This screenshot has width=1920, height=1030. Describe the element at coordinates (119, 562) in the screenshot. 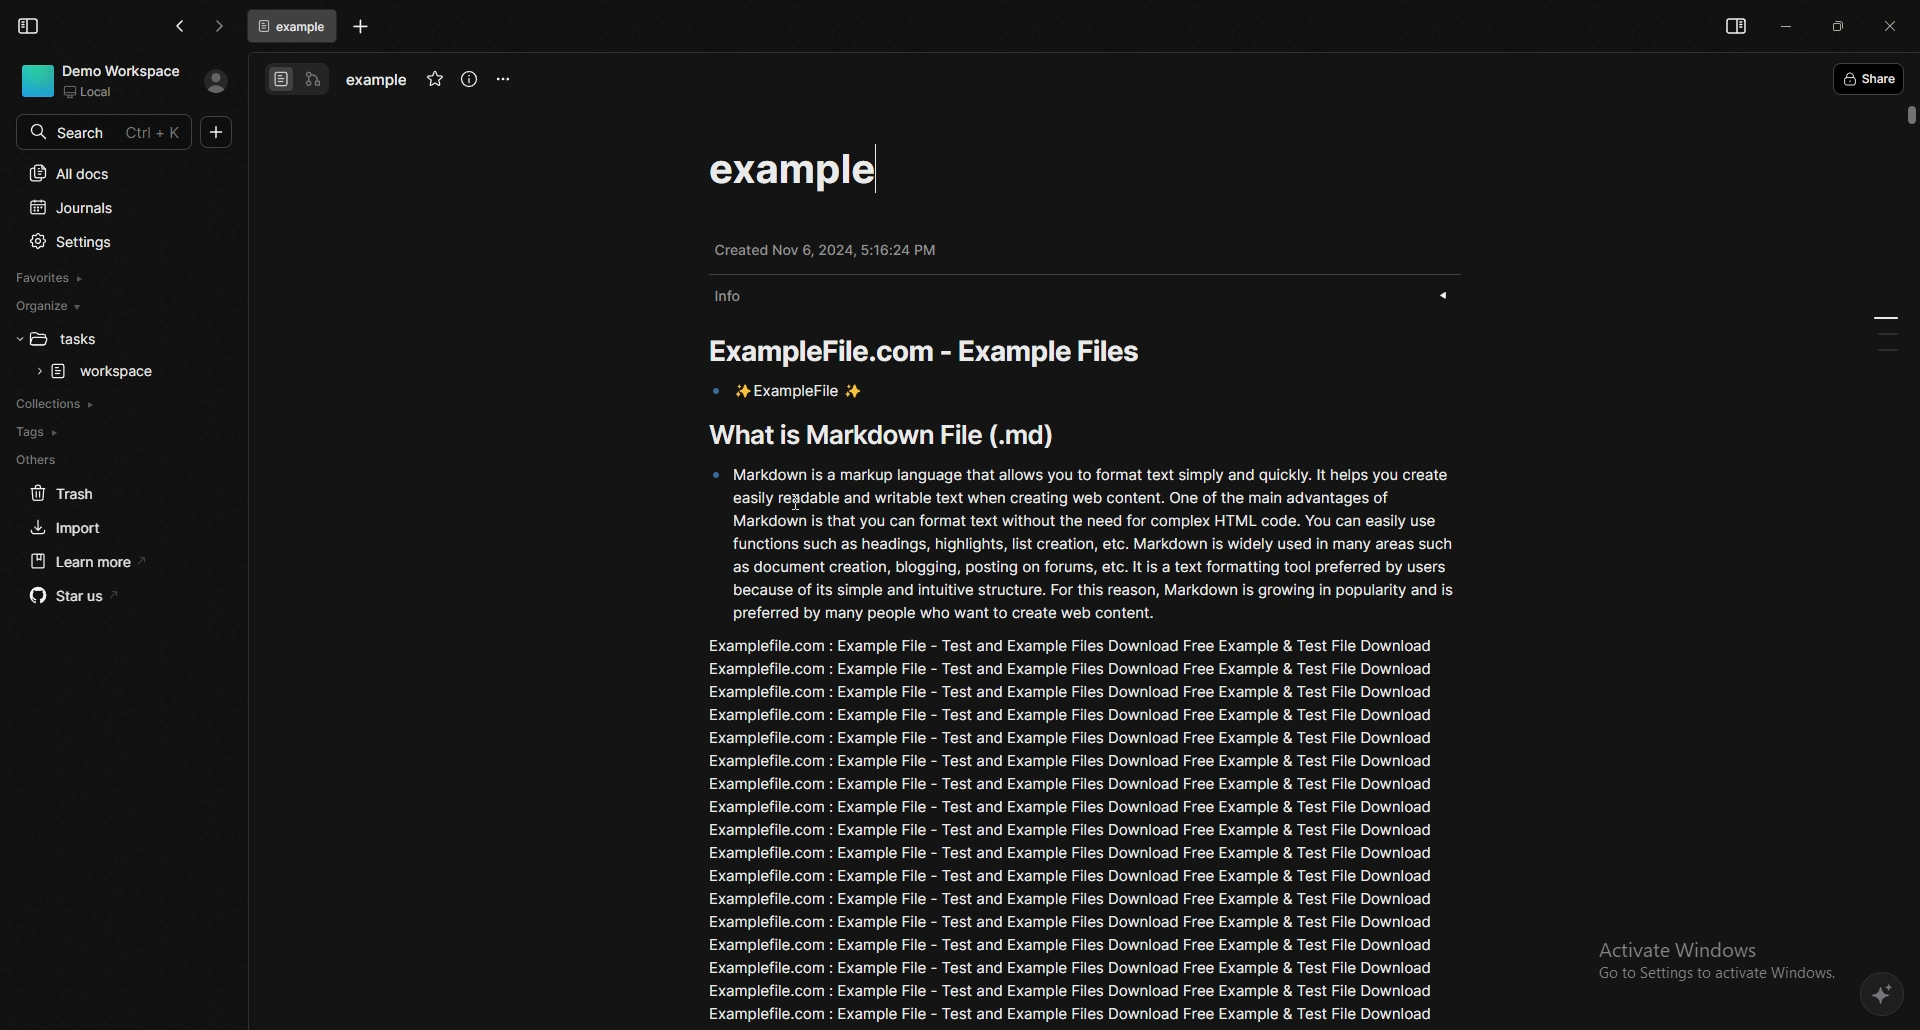

I see `learn more` at that location.